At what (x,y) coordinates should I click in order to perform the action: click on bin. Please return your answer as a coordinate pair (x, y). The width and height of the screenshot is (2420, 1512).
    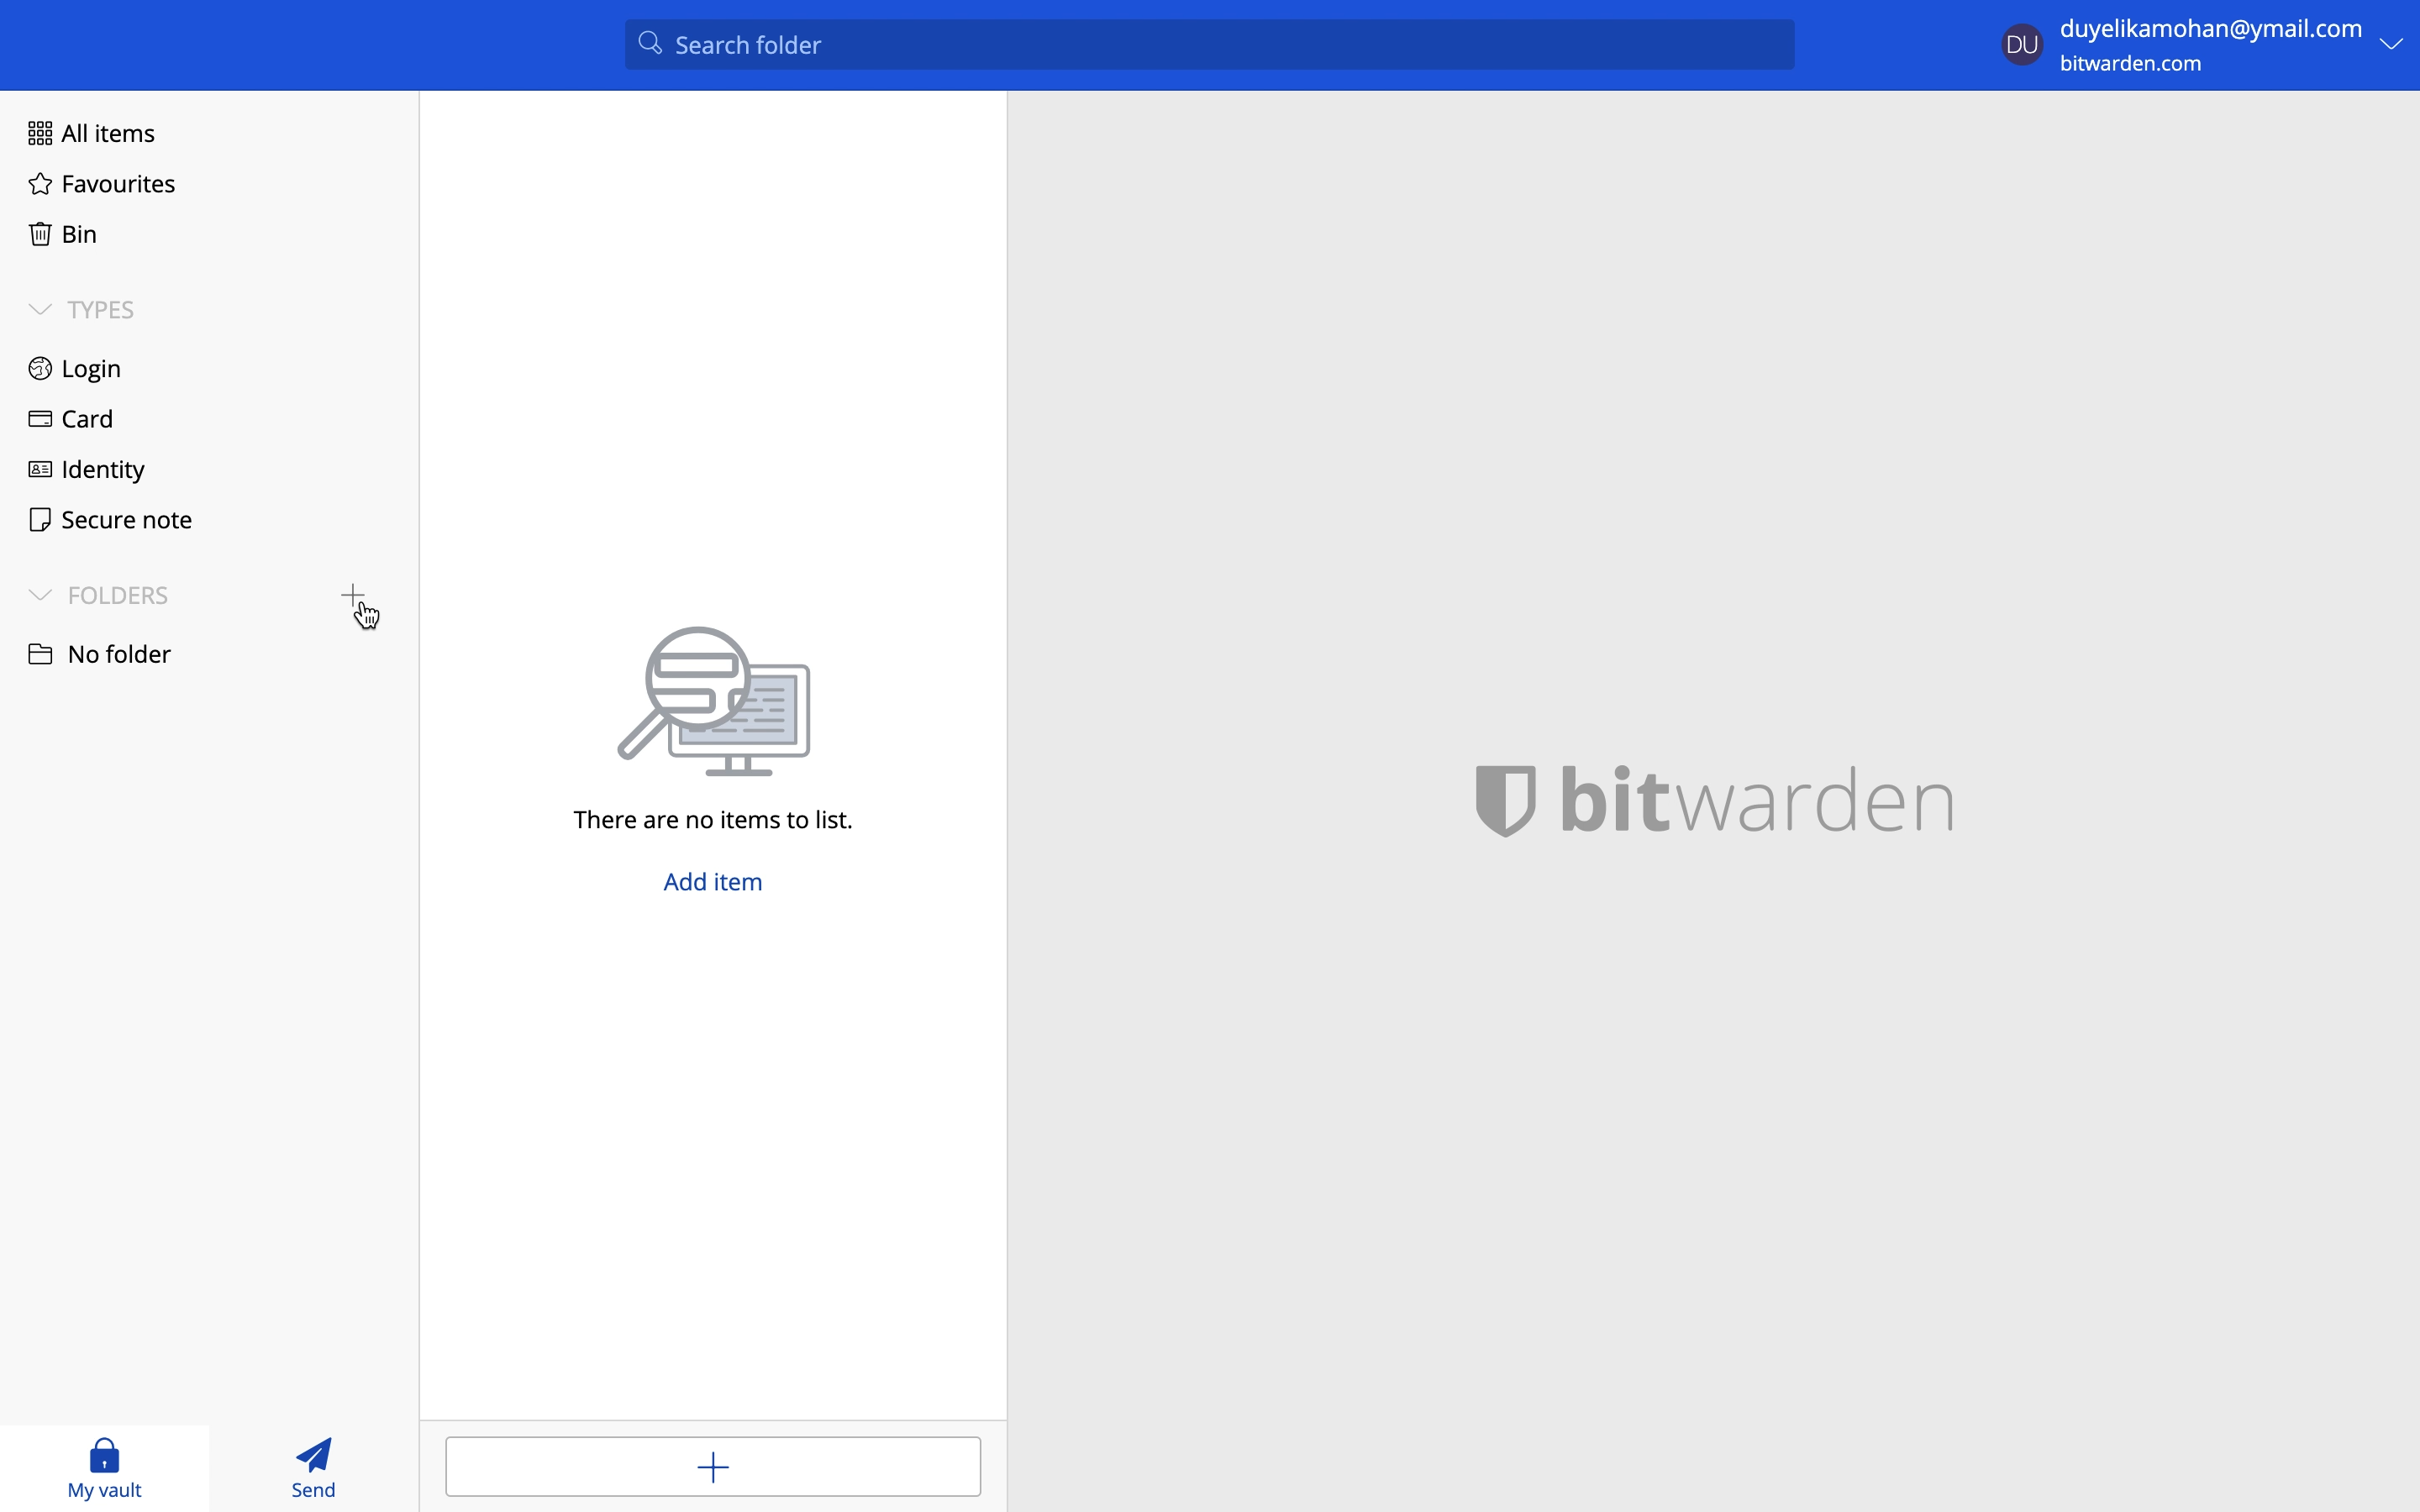
    Looking at the image, I should click on (58, 230).